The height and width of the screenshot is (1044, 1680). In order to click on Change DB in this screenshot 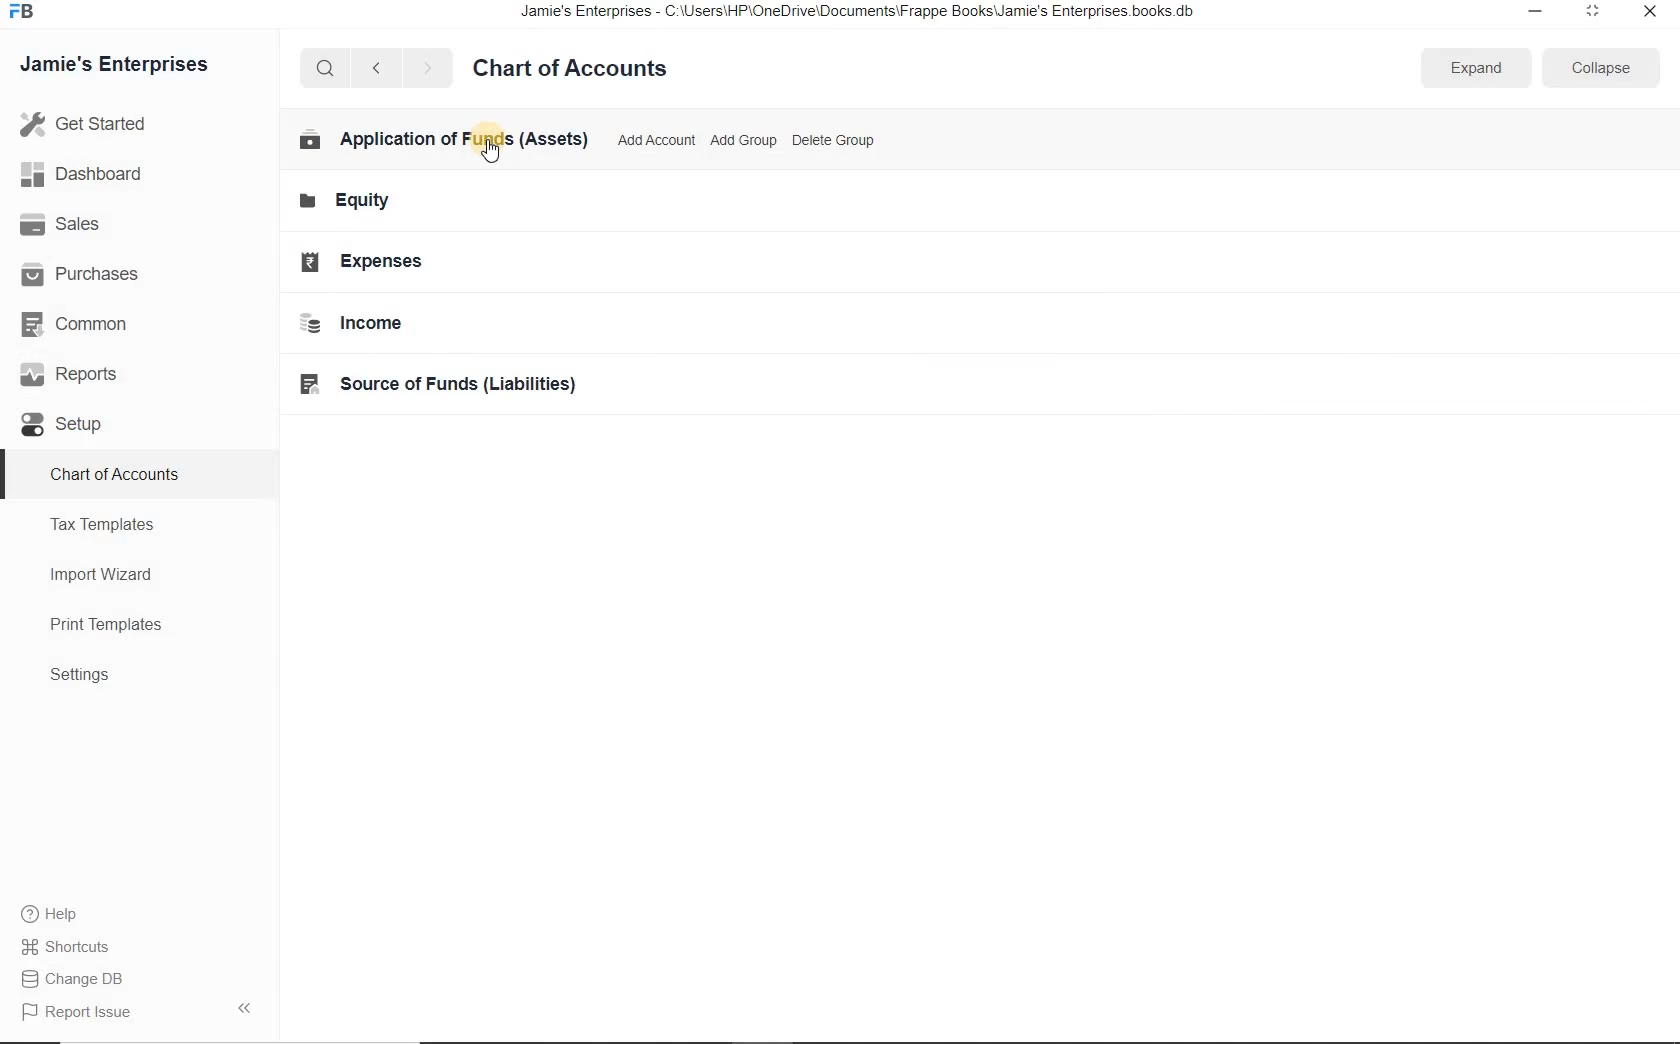, I will do `click(78, 980)`.